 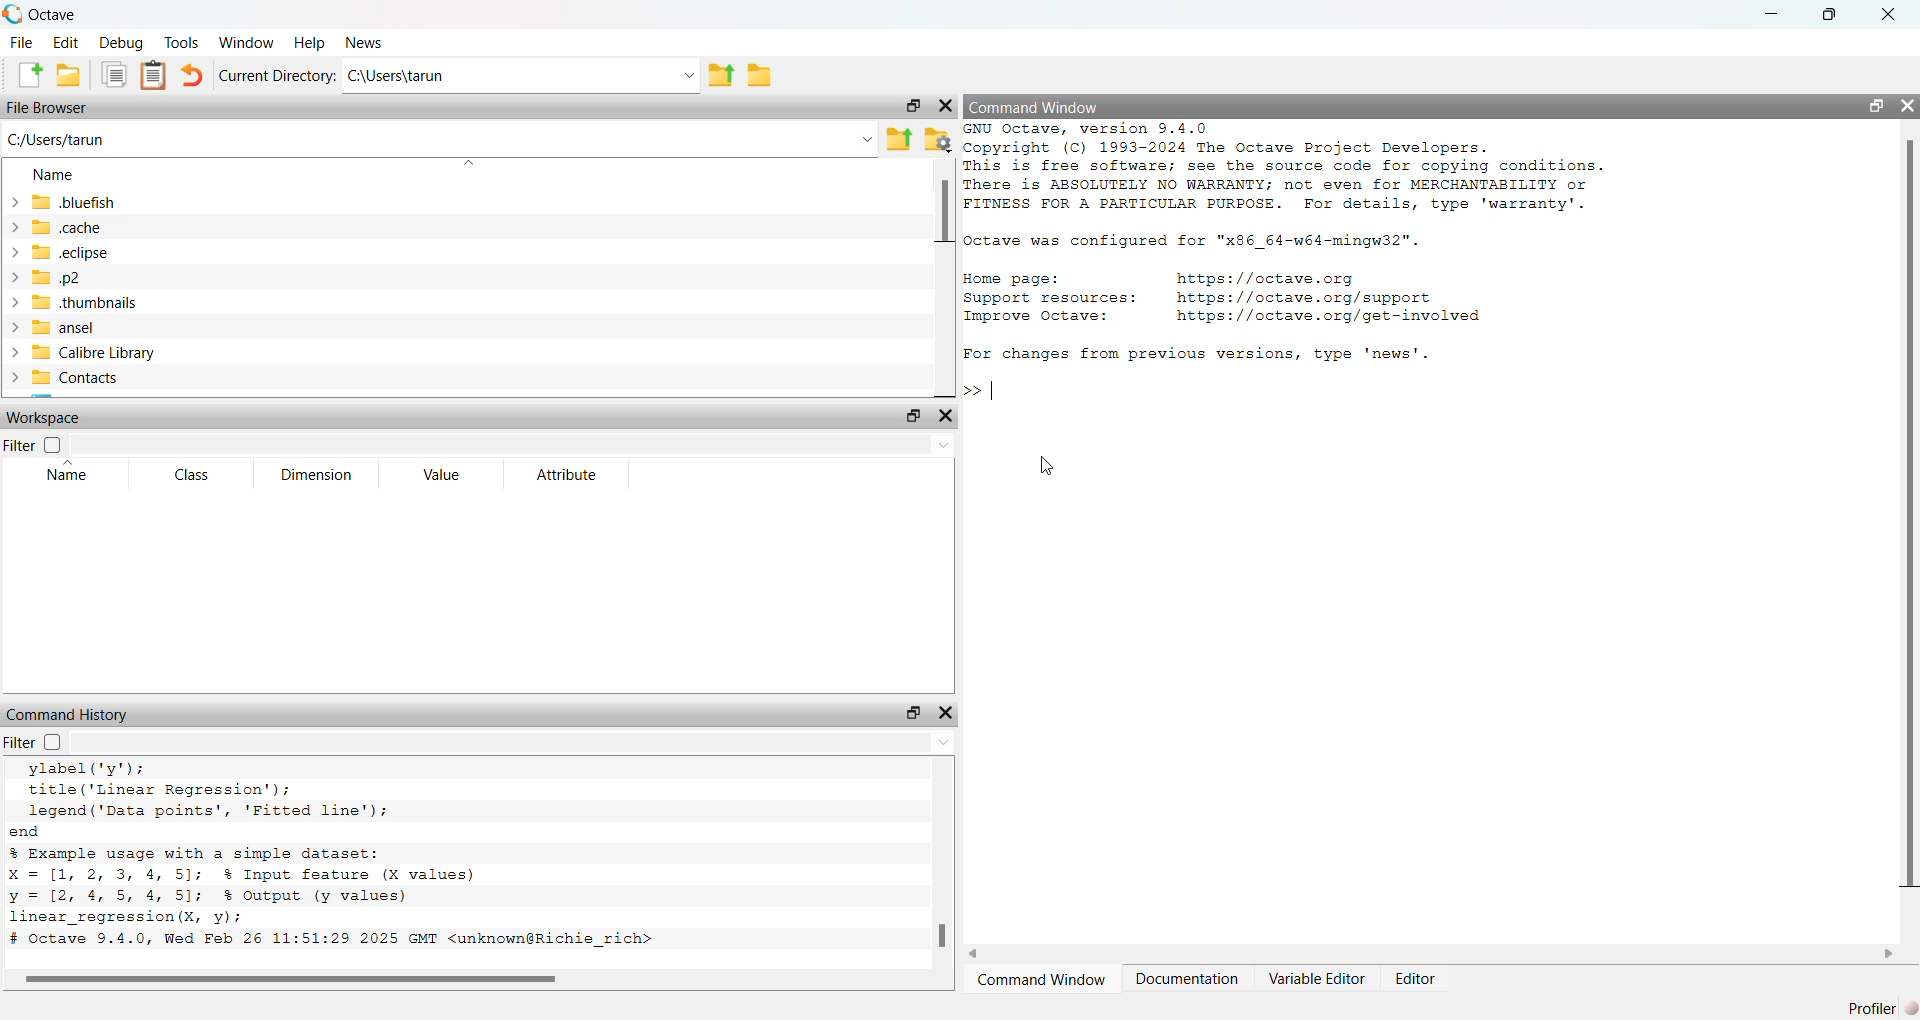 What do you see at coordinates (12, 11) in the screenshot?
I see `logo` at bounding box center [12, 11].